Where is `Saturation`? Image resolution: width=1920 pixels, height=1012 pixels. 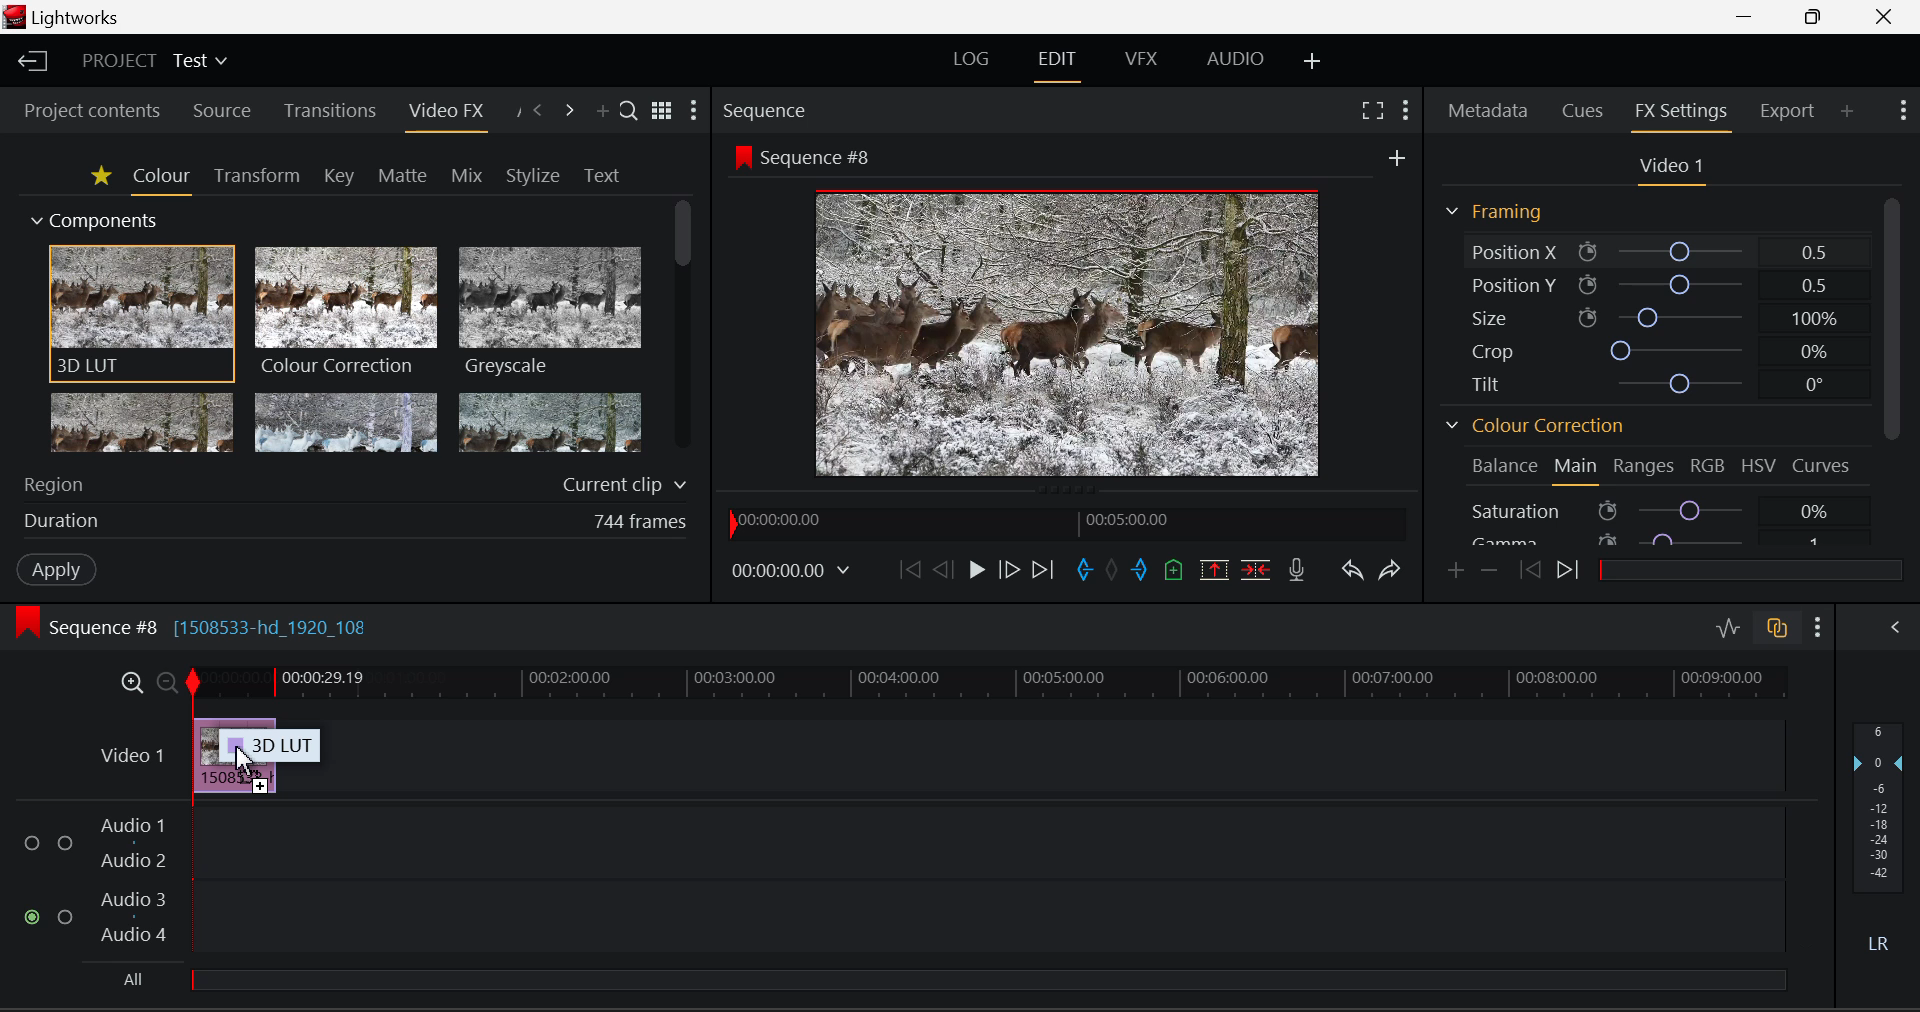
Saturation is located at coordinates (1655, 510).